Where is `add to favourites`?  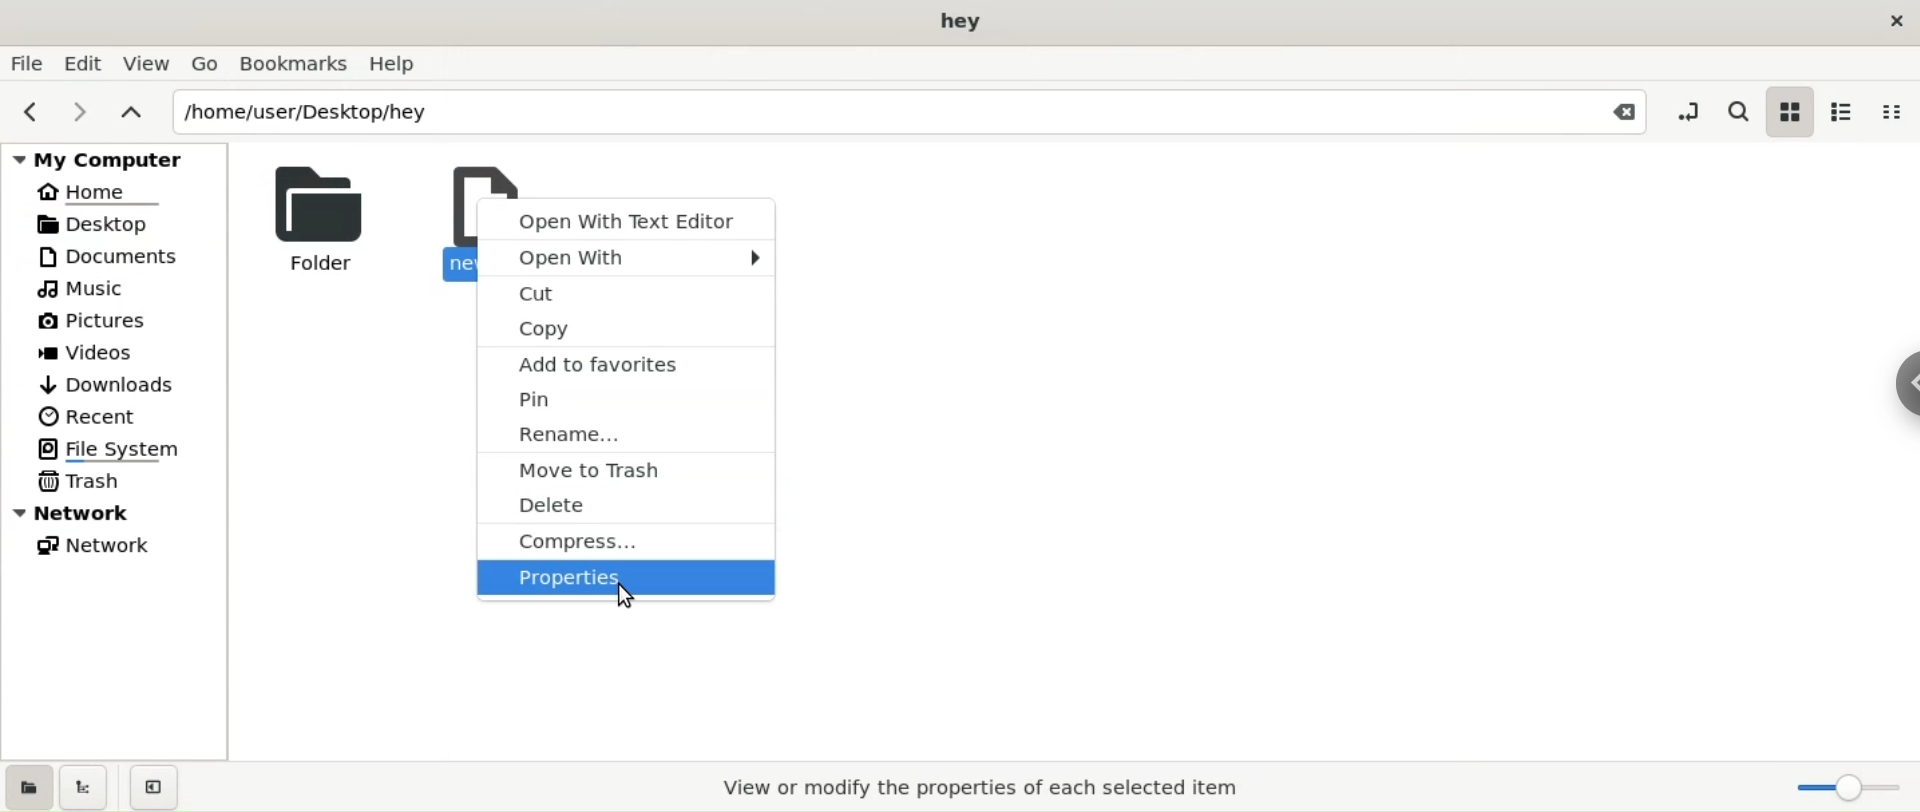
add to favourites is located at coordinates (629, 361).